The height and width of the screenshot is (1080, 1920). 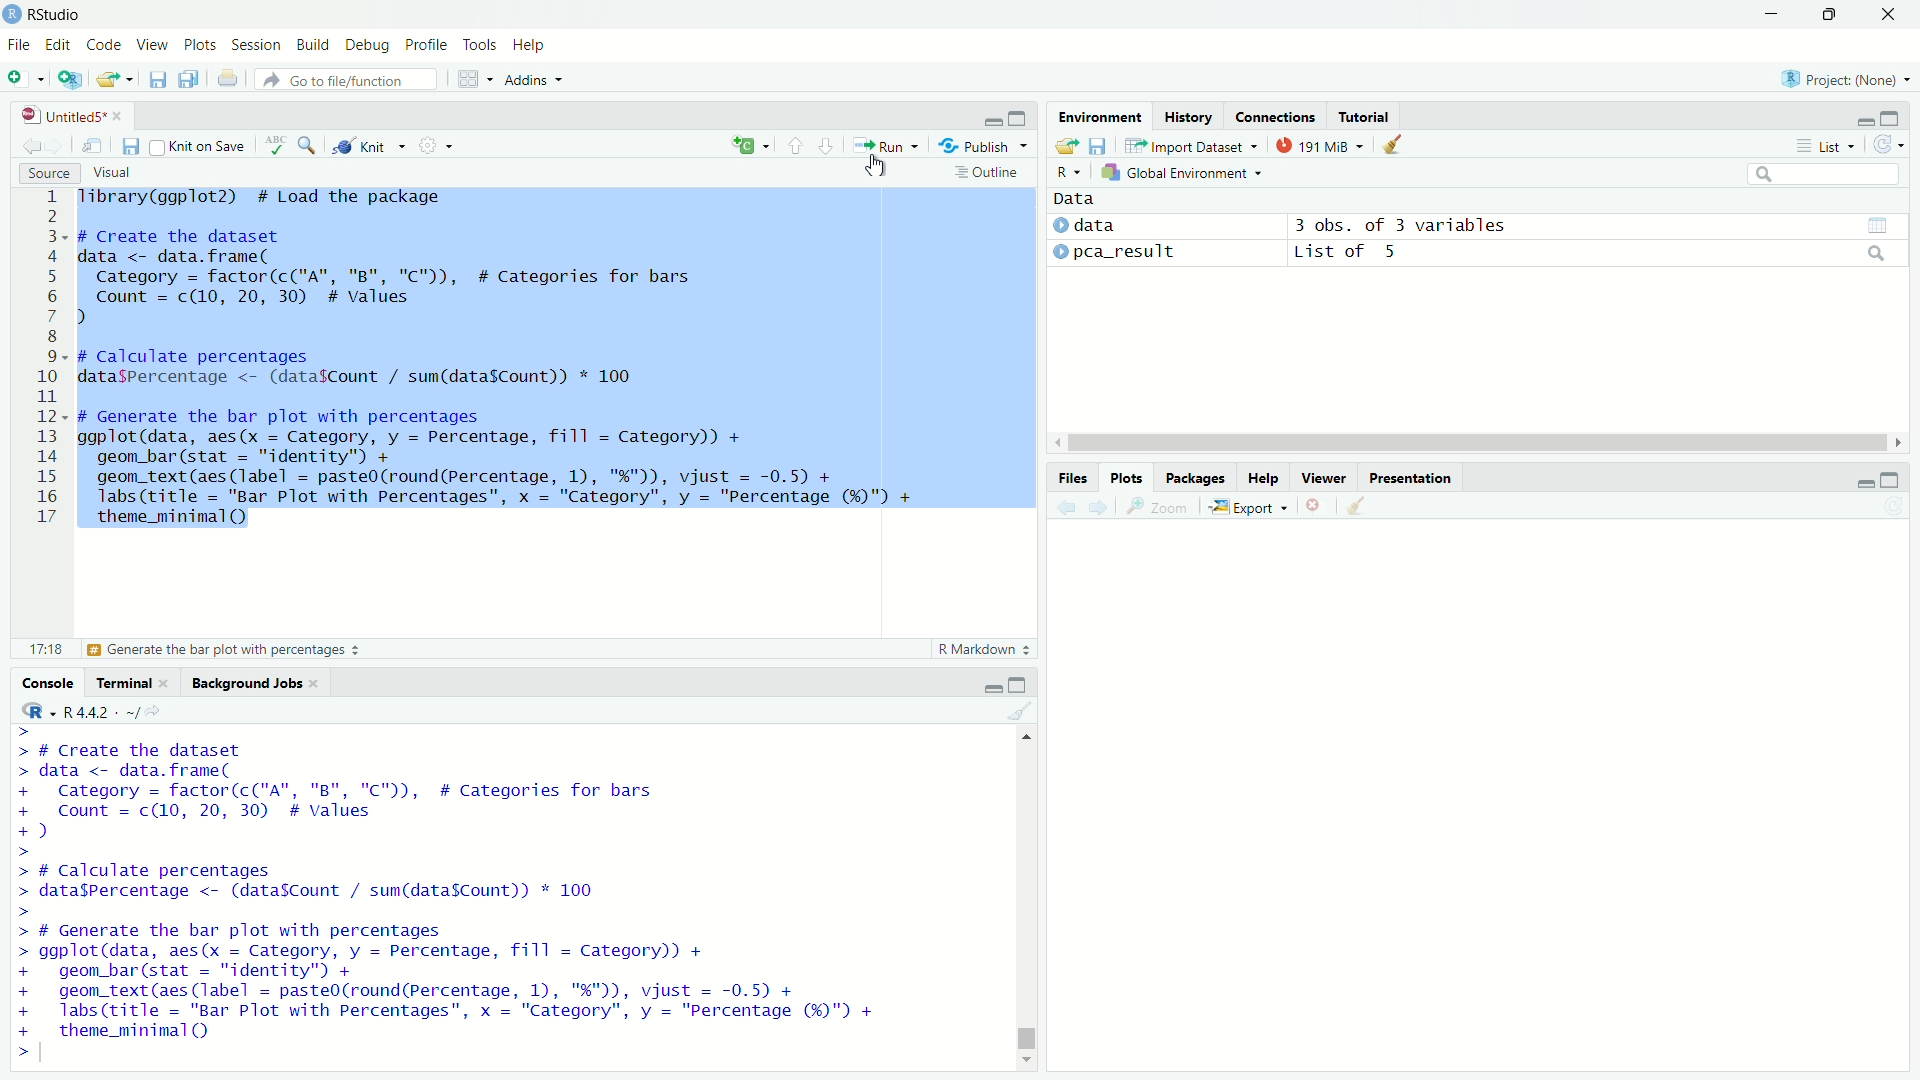 I want to click on R language, so click(x=36, y=710).